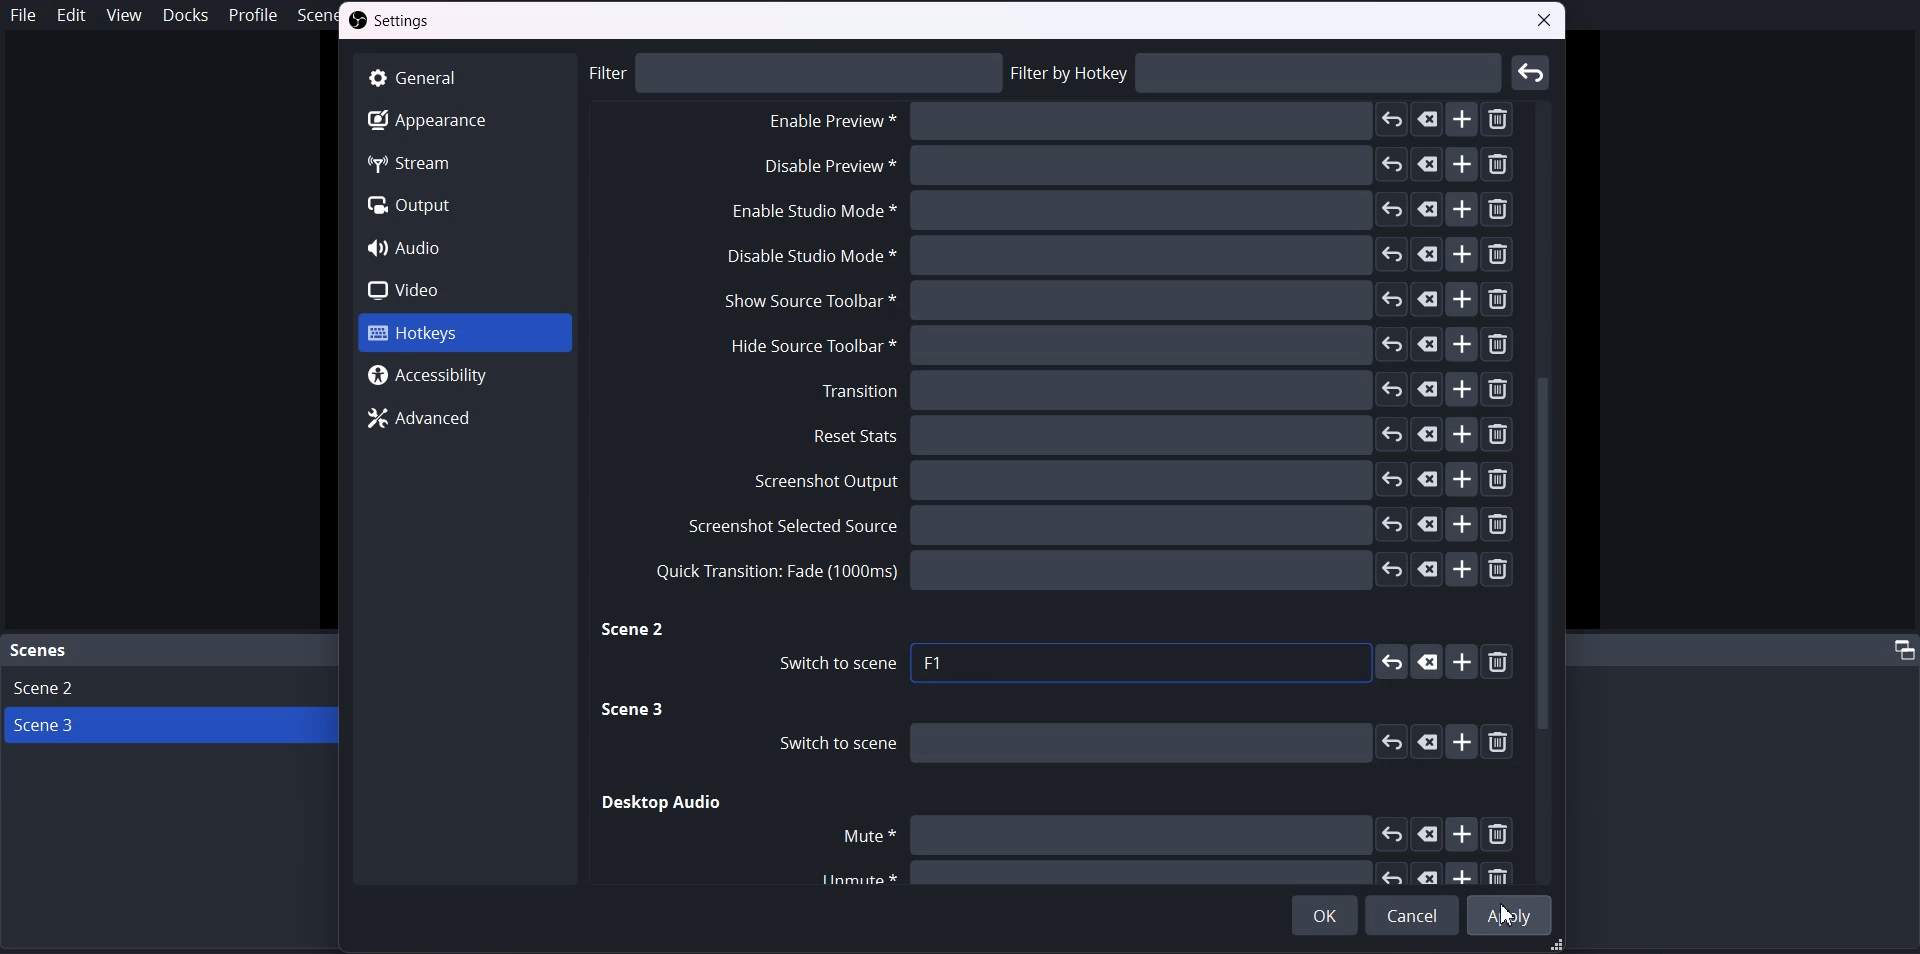  What do you see at coordinates (1173, 834) in the screenshot?
I see `mute` at bounding box center [1173, 834].